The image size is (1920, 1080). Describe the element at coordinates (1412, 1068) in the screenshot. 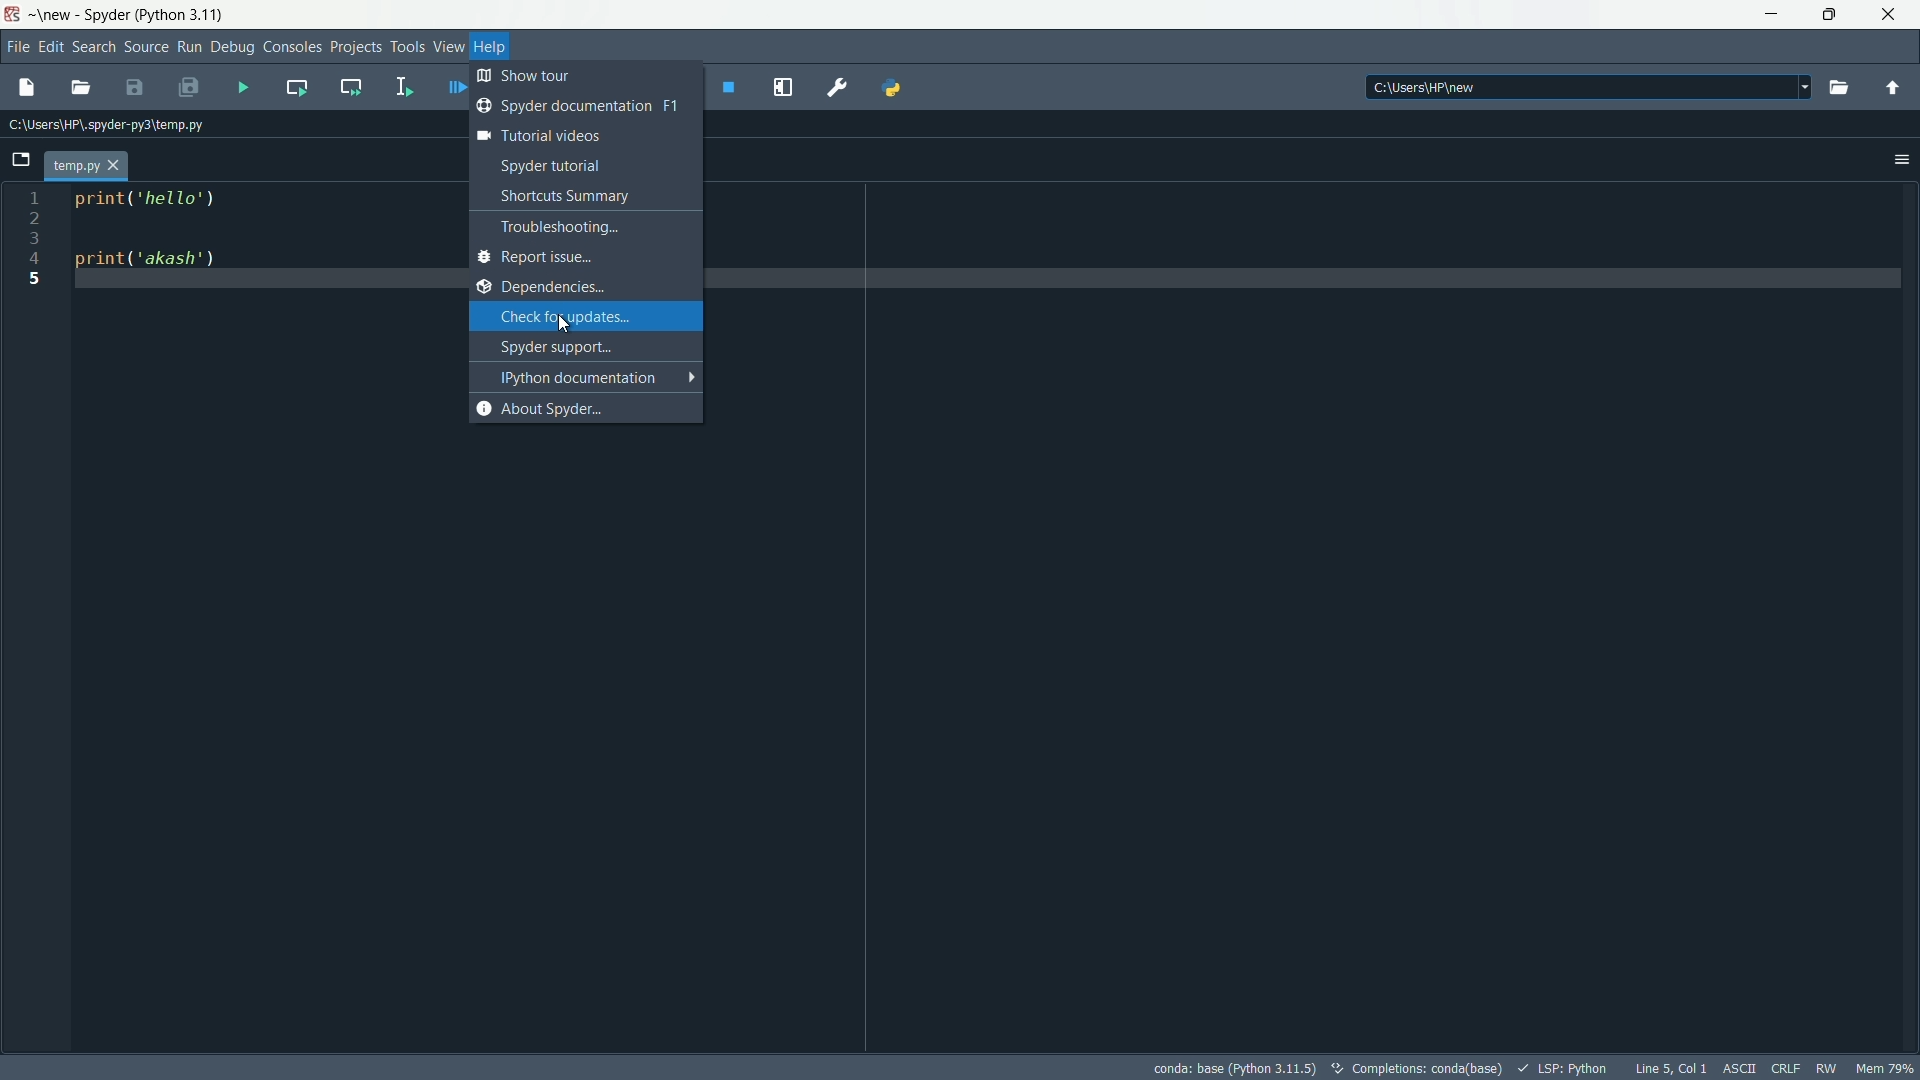

I see `completions:conda` at that location.